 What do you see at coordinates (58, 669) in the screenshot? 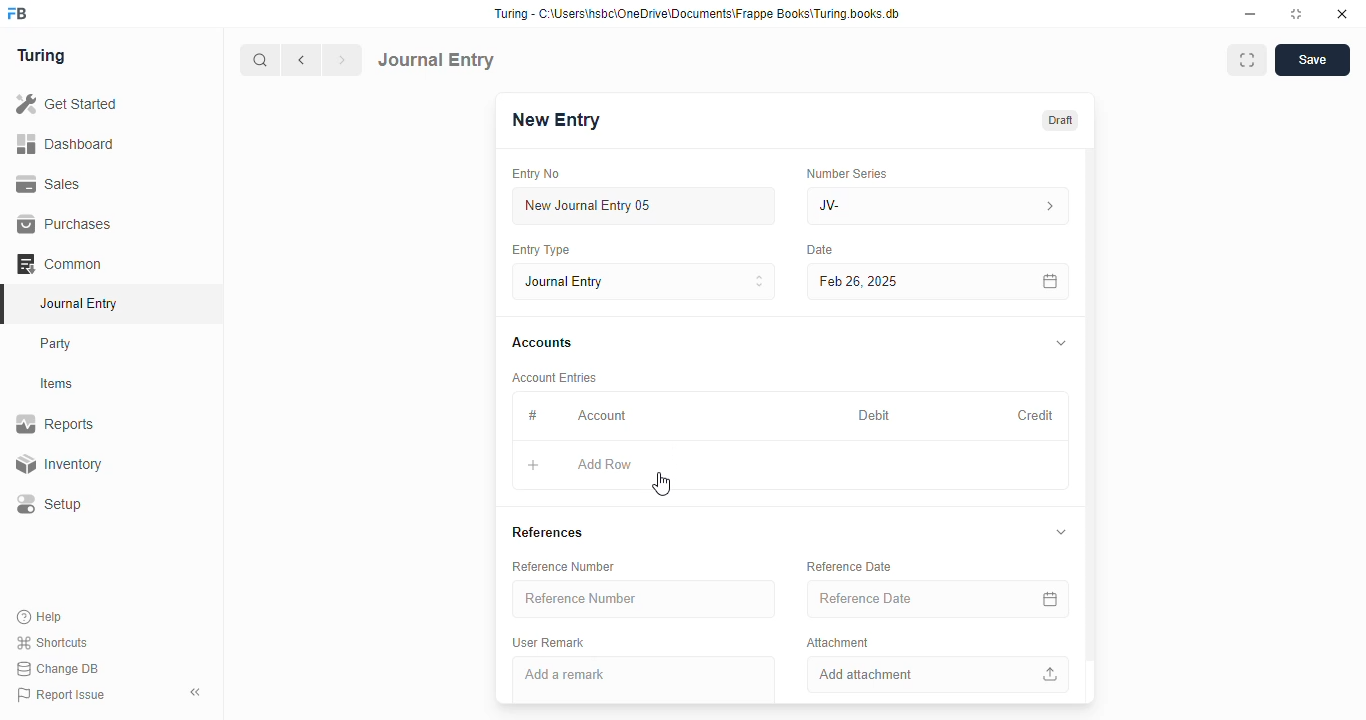
I see `change DB` at bounding box center [58, 669].